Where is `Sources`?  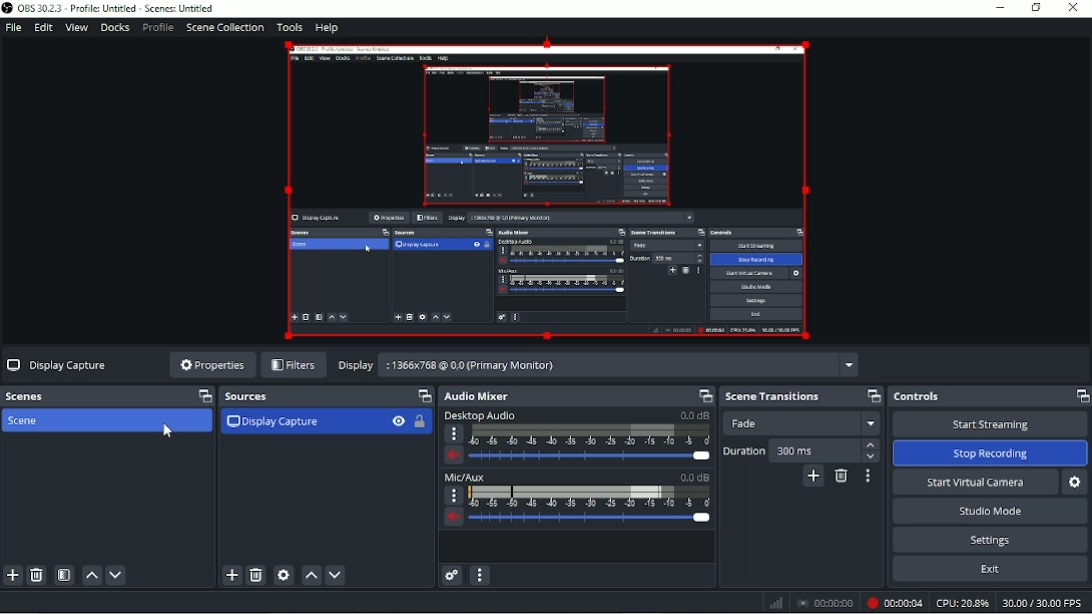 Sources is located at coordinates (247, 398).